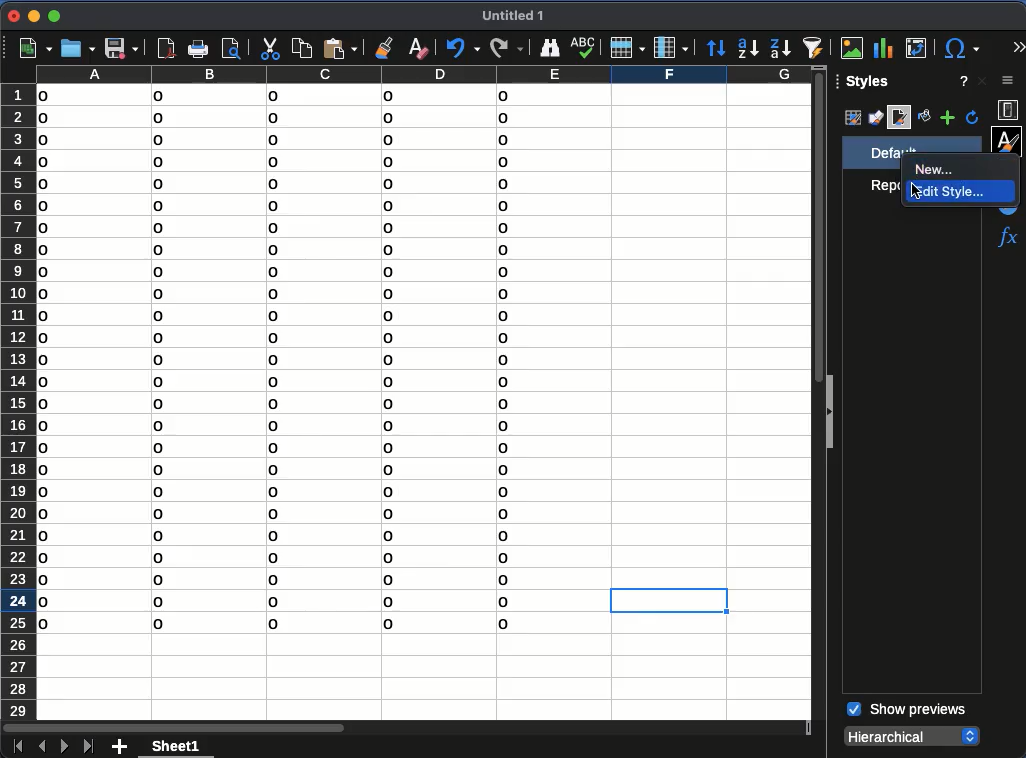 This screenshot has width=1026, height=758. What do you see at coordinates (909, 147) in the screenshot?
I see `default` at bounding box center [909, 147].